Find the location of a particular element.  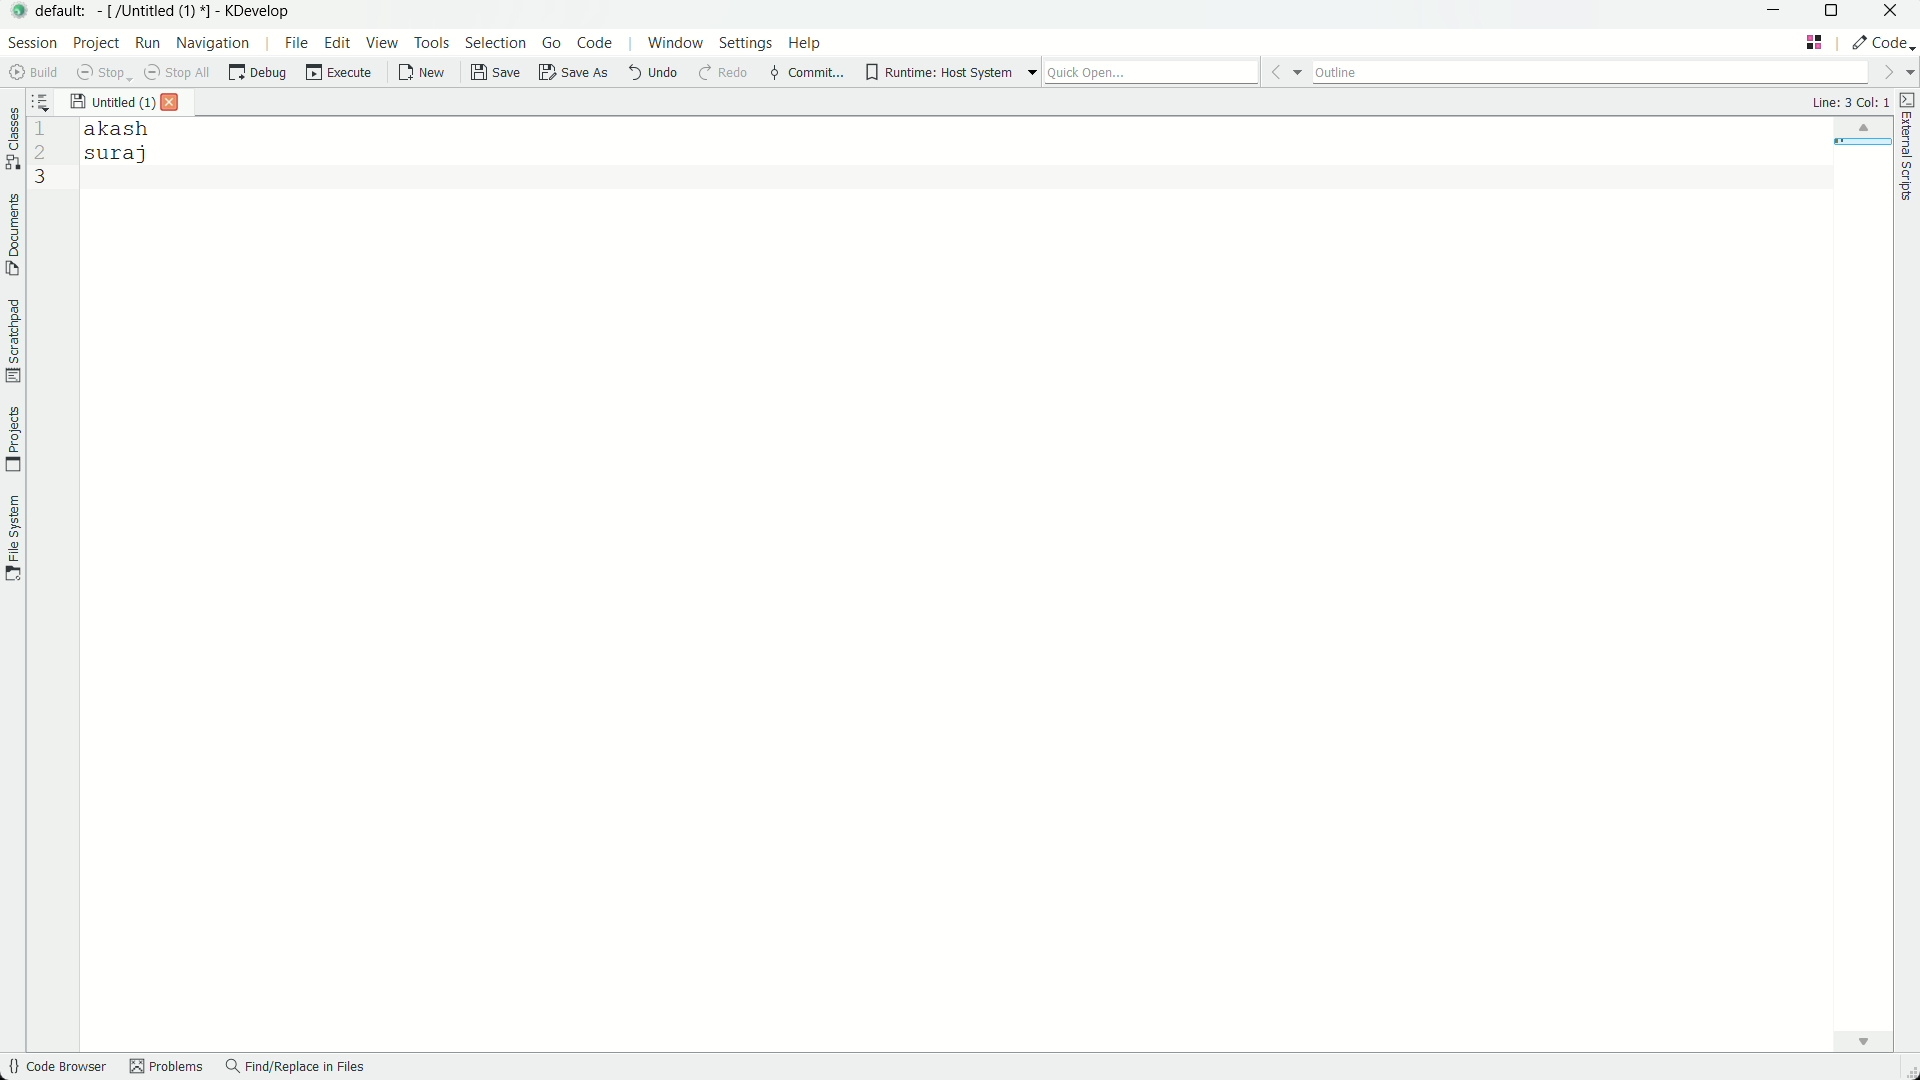

change layout is located at coordinates (1816, 42).